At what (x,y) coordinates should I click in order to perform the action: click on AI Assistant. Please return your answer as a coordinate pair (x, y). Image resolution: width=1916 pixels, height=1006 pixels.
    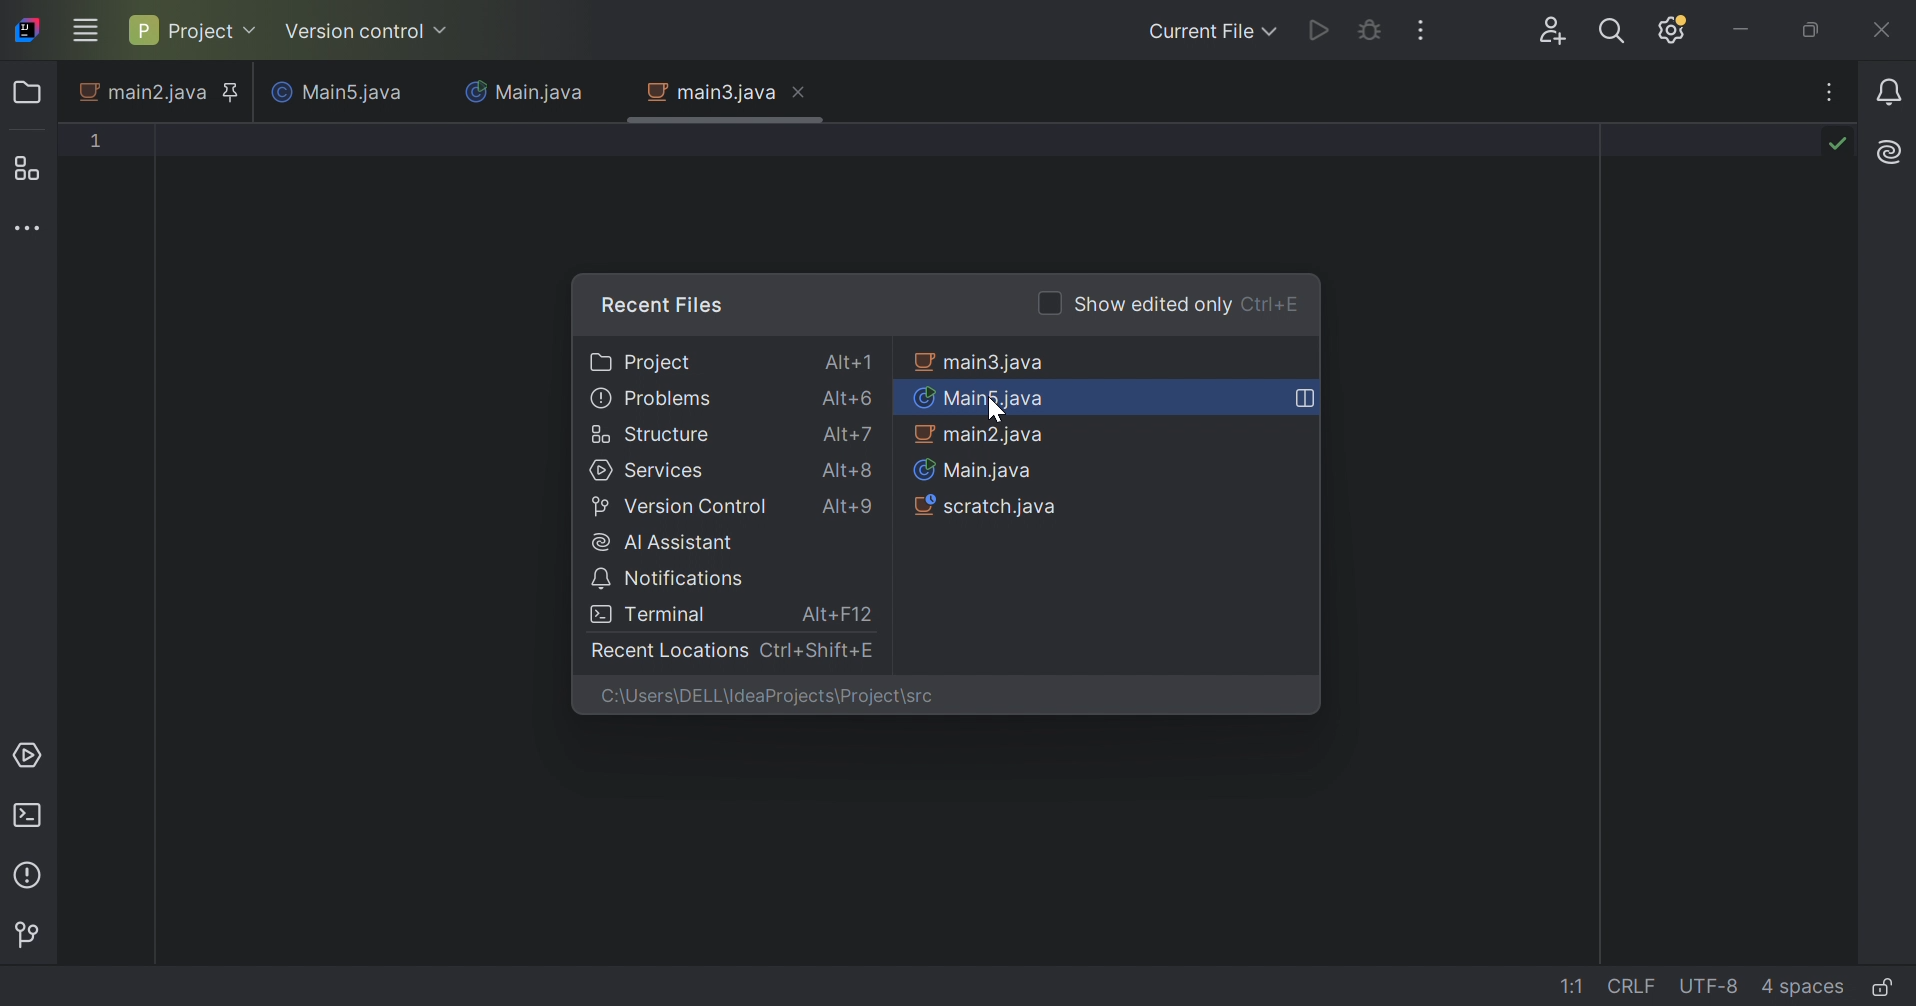
    Looking at the image, I should click on (664, 542).